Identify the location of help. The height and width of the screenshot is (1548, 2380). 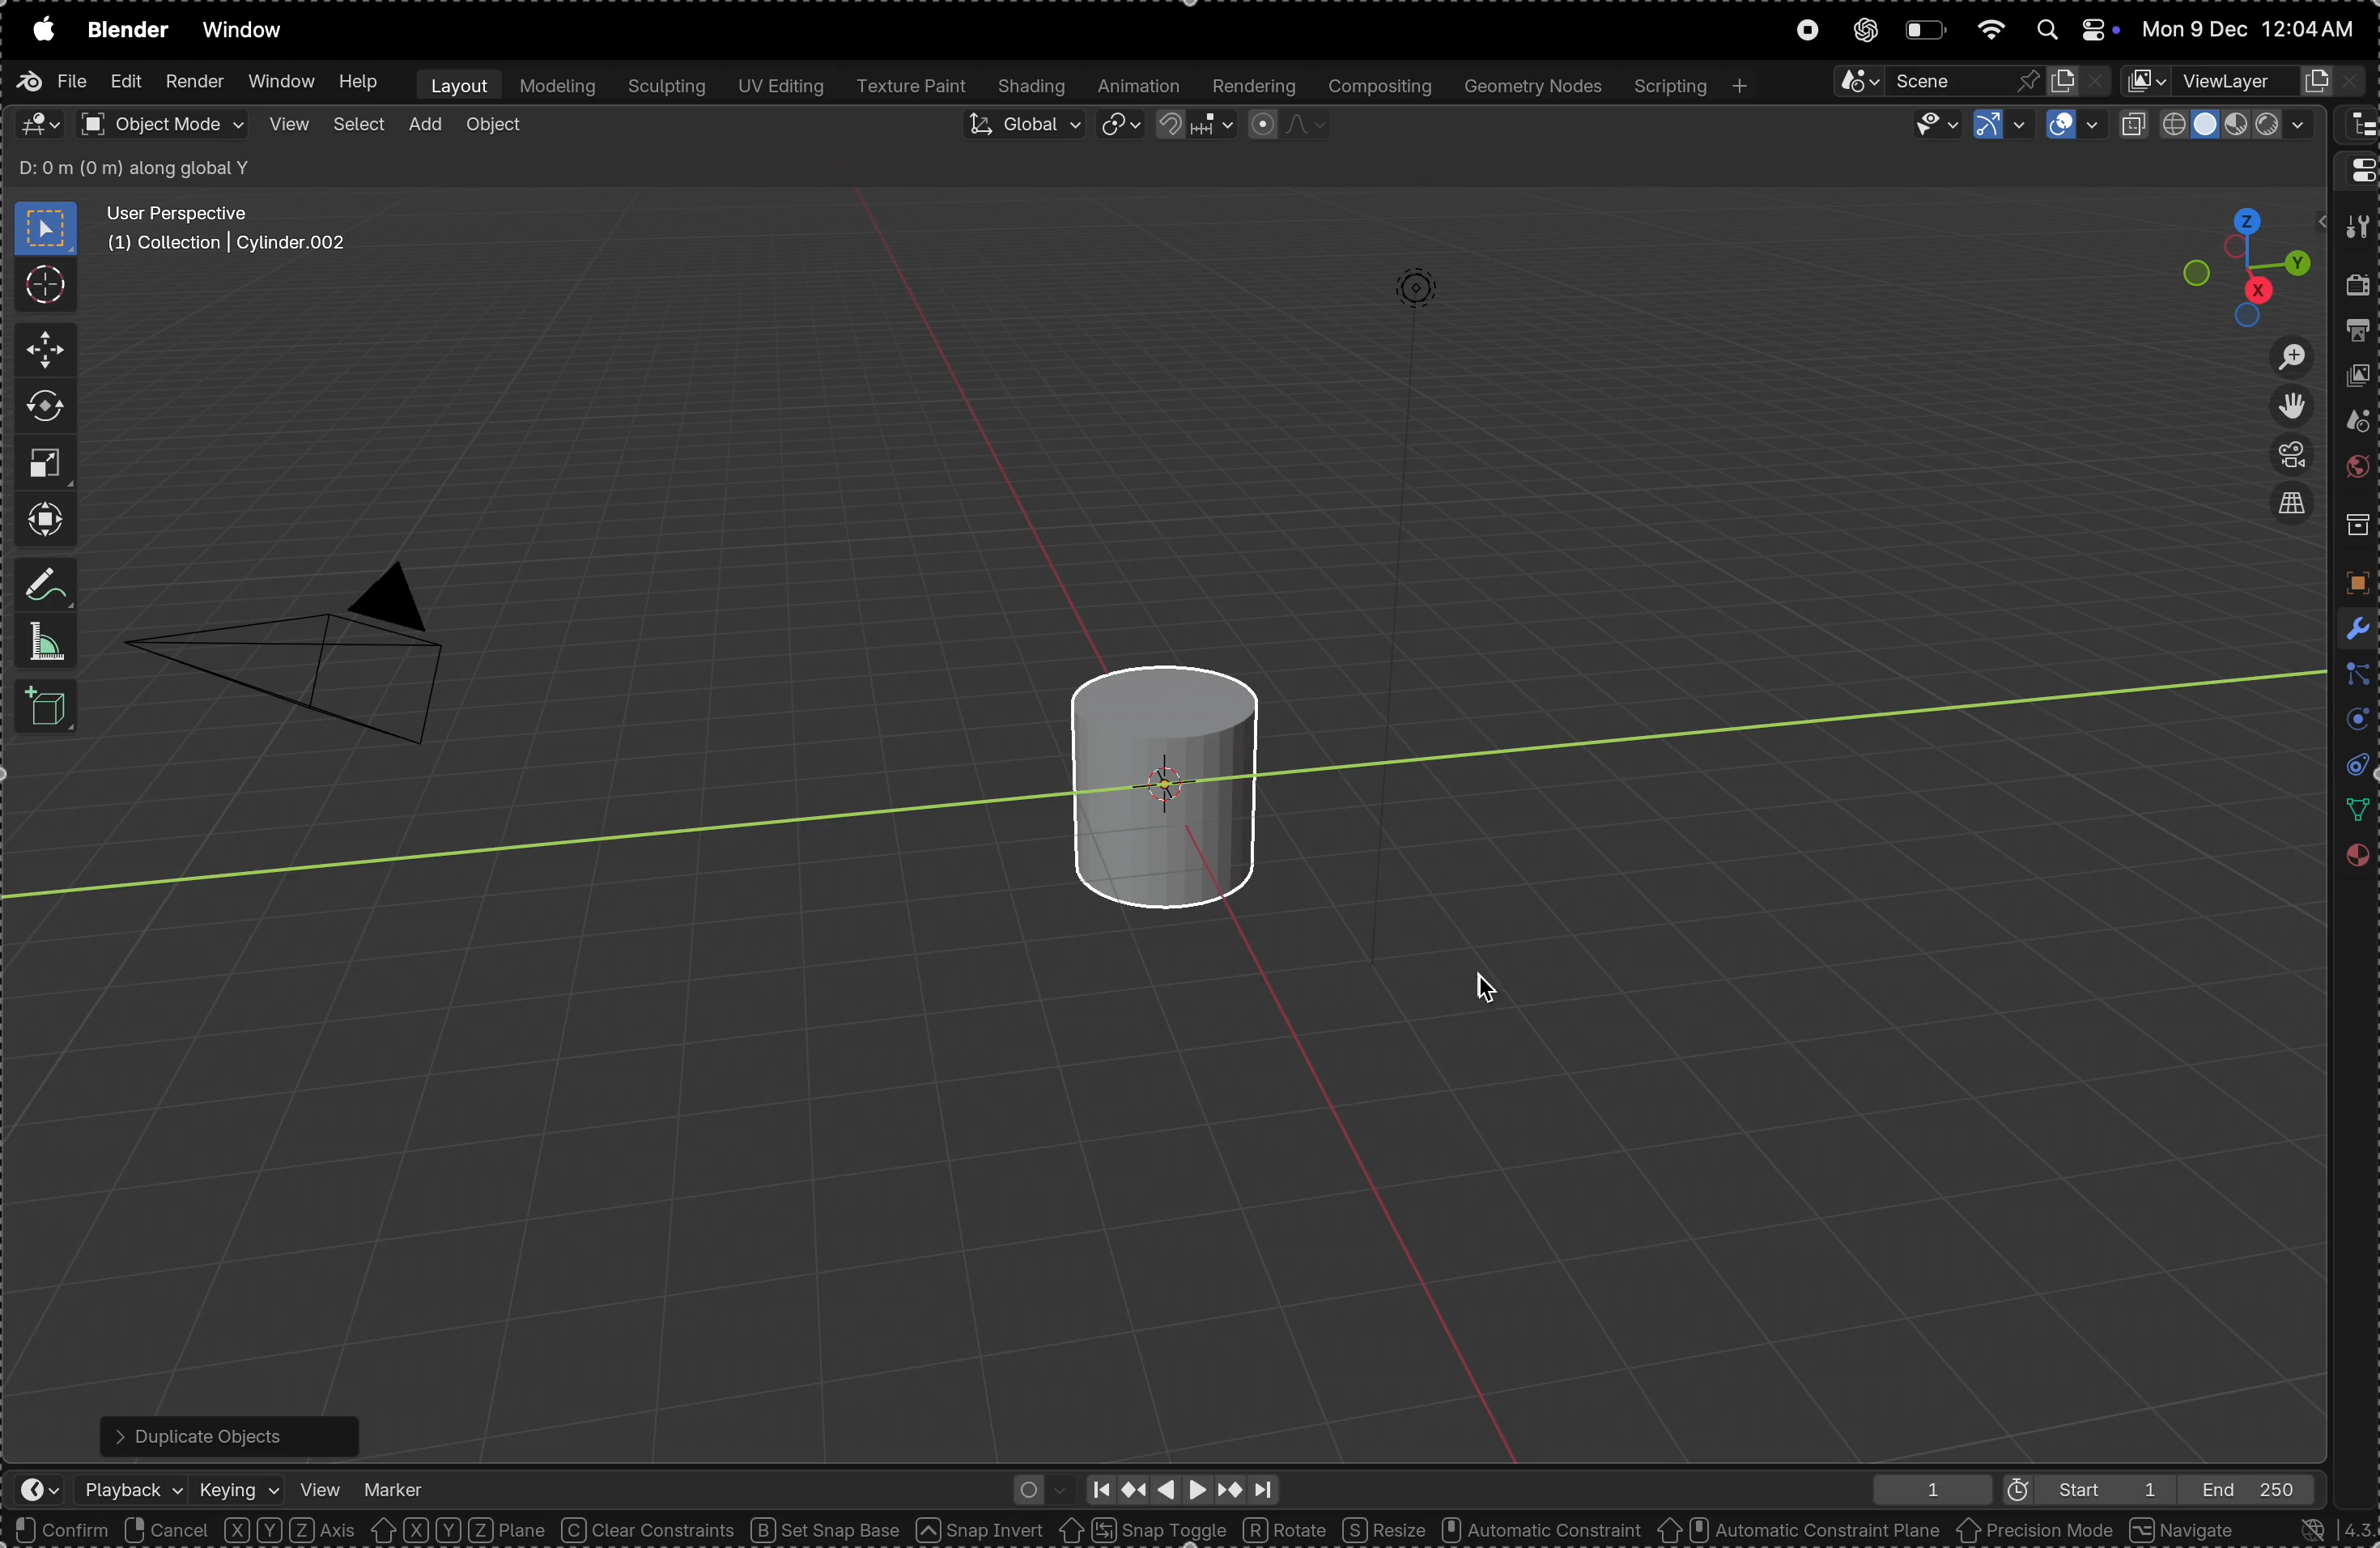
(359, 82).